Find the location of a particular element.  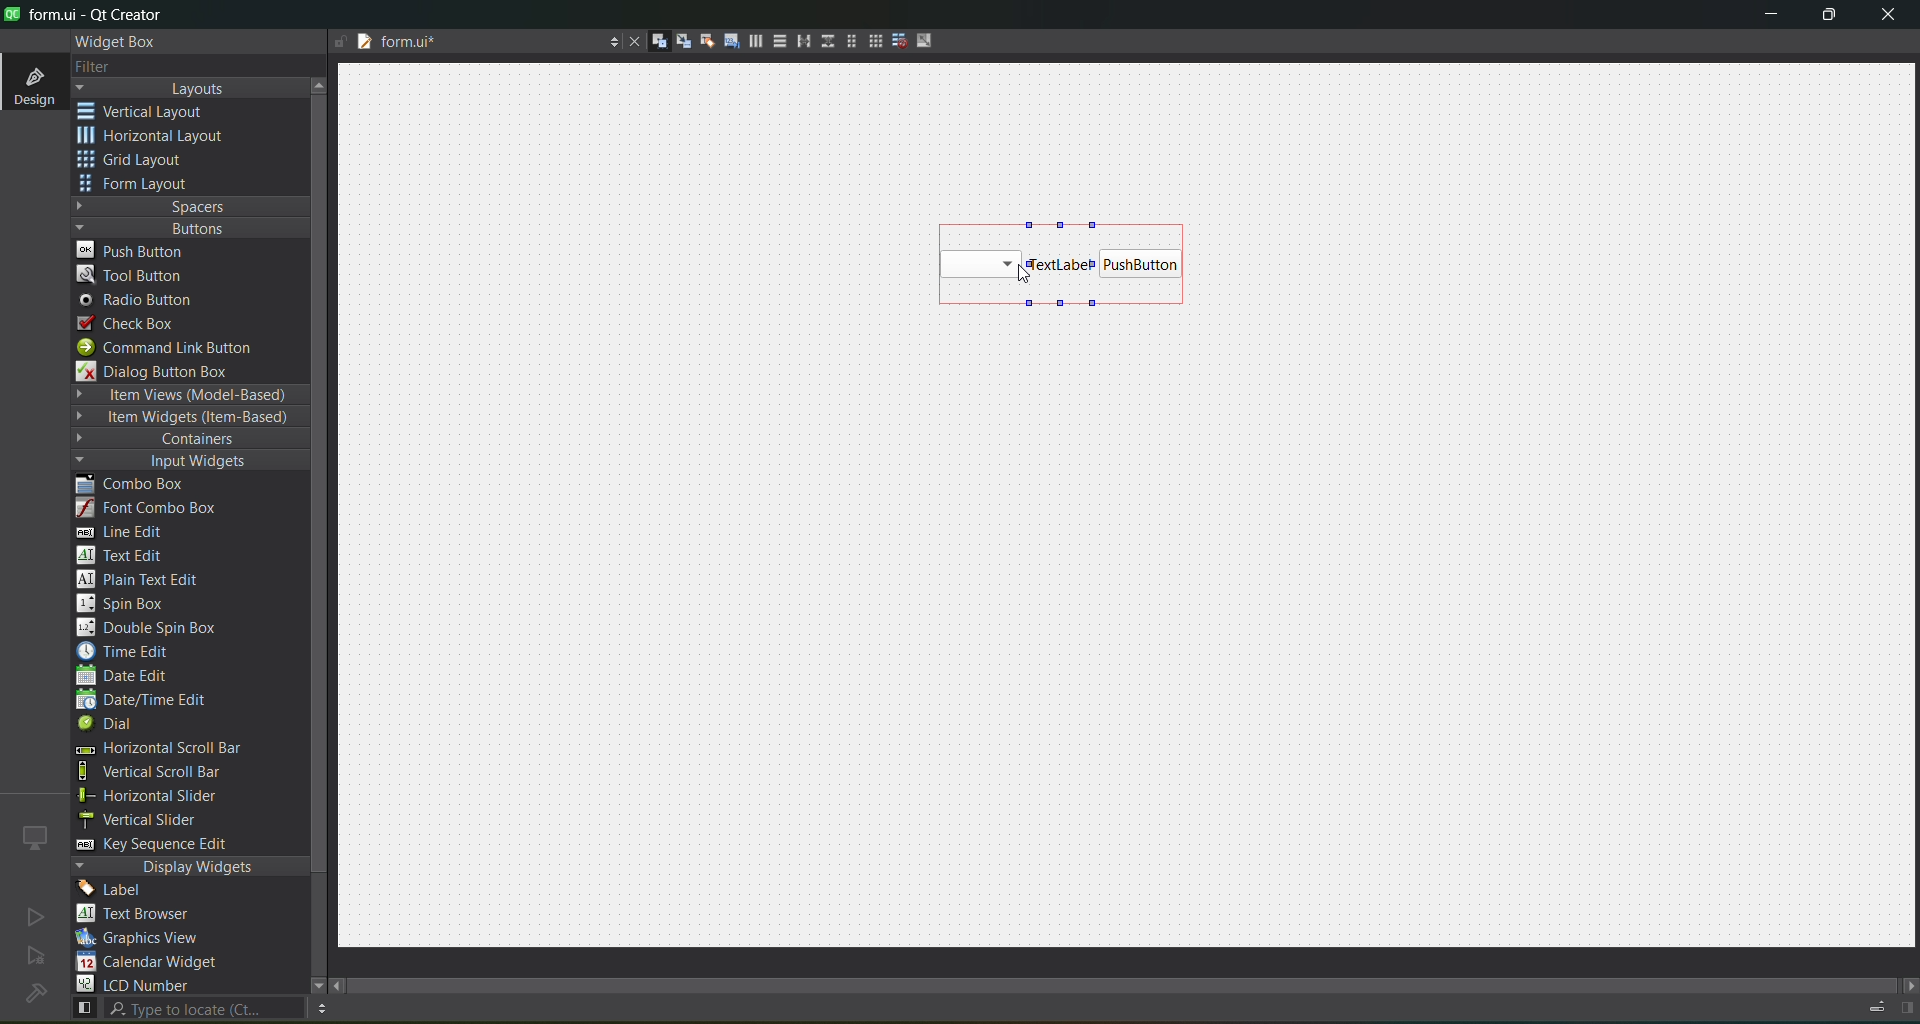

move right is located at coordinates (1908, 987).